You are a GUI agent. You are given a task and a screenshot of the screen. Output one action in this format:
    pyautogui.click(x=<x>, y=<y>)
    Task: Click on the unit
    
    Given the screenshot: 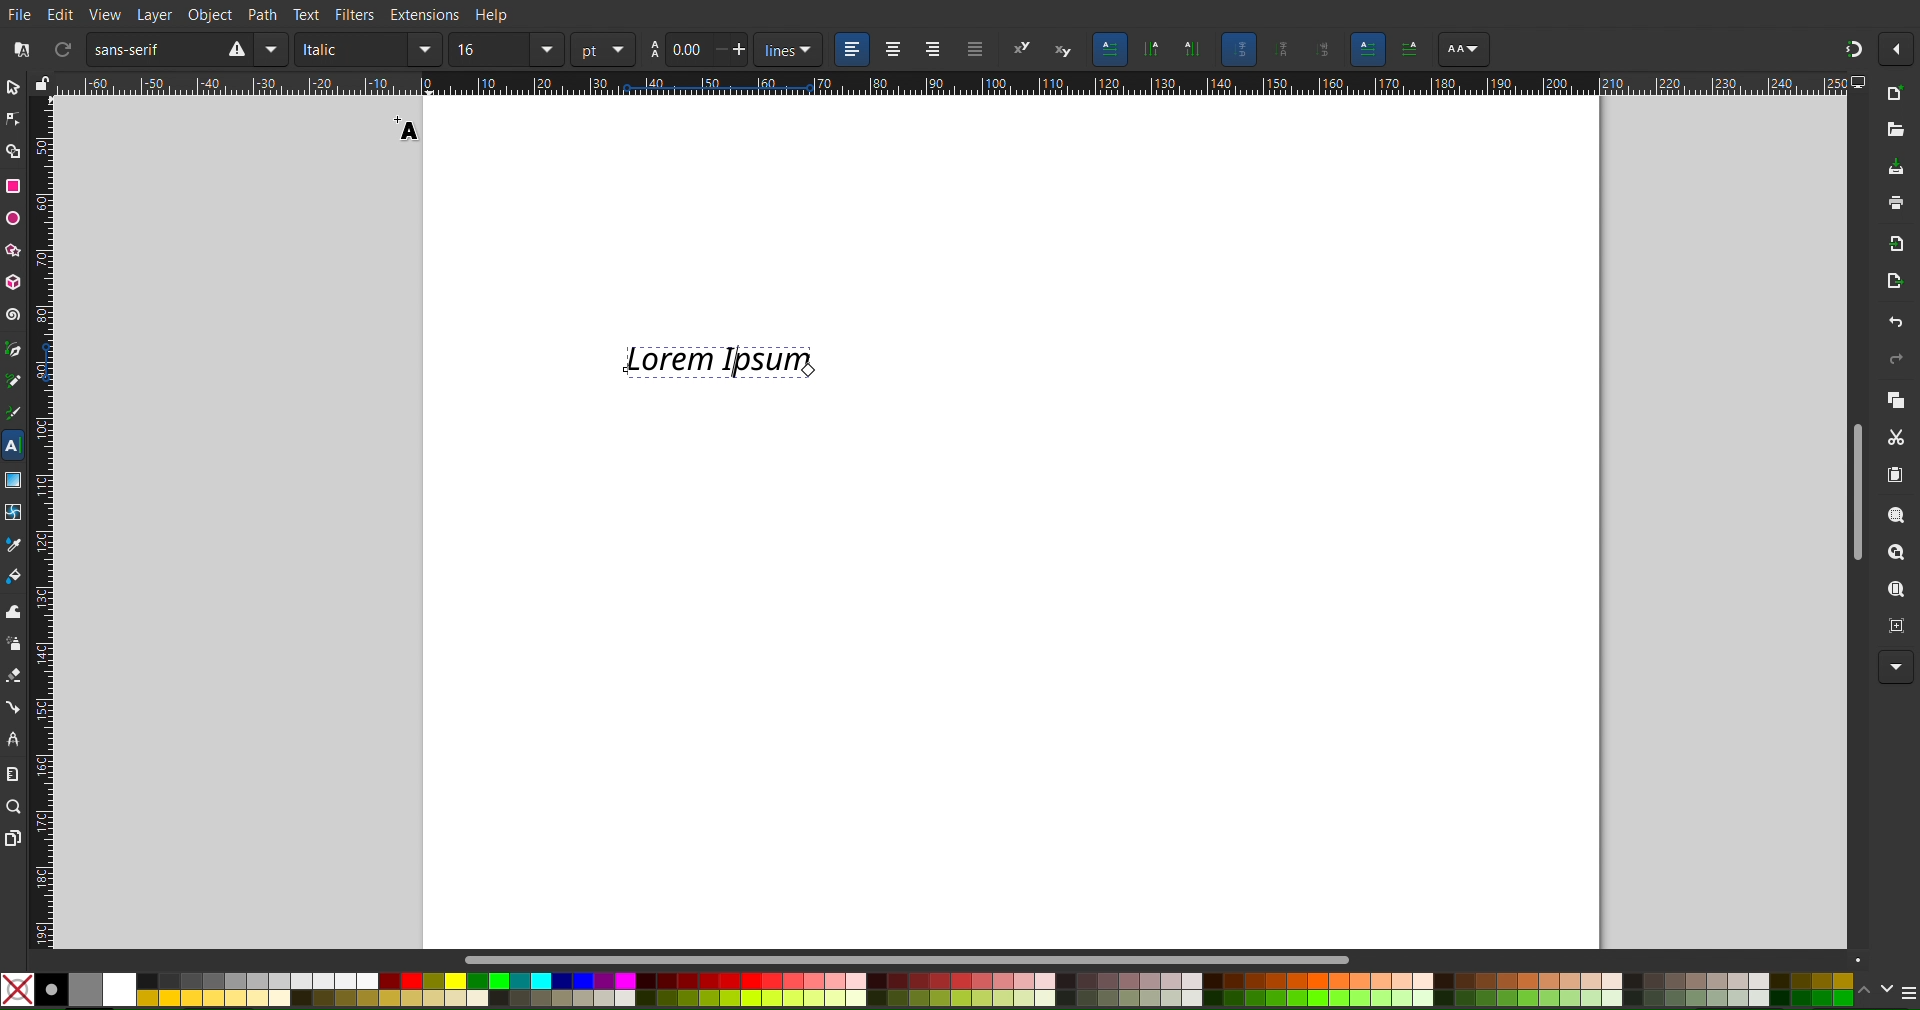 What is the action you would take?
    pyautogui.click(x=604, y=50)
    